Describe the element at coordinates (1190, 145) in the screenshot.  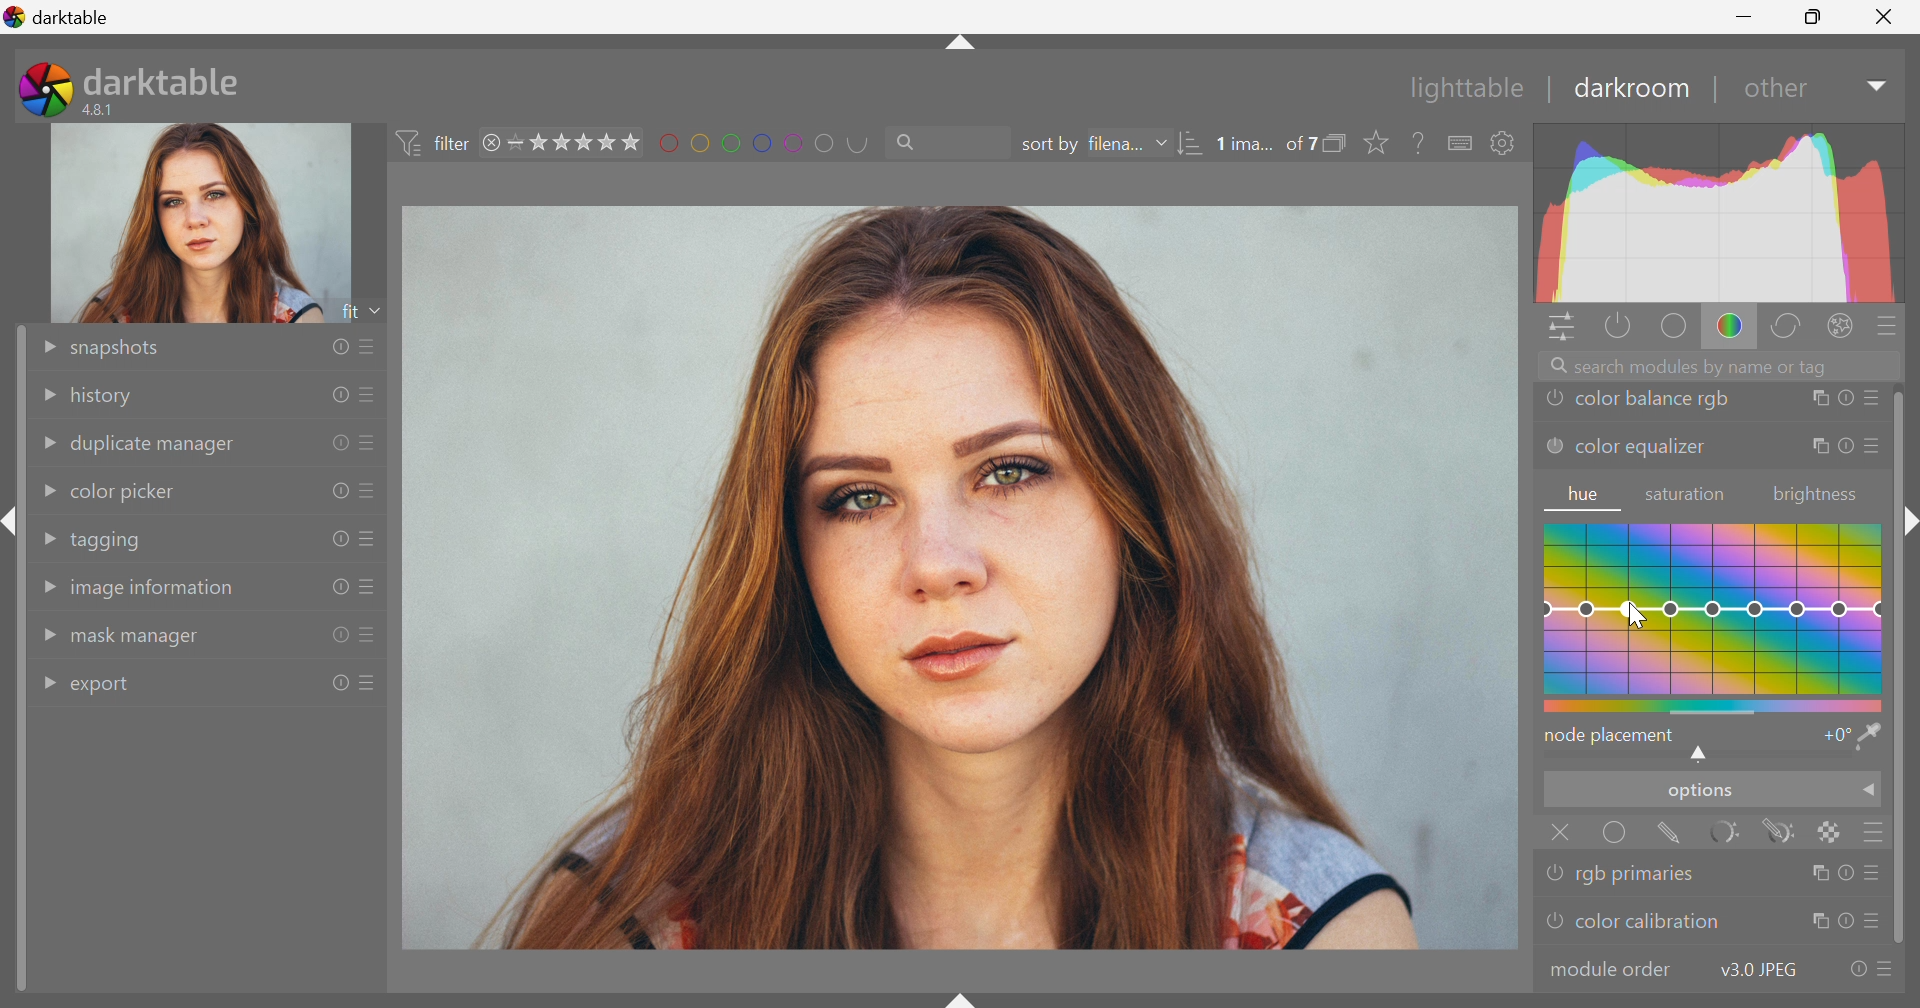
I see `sort` at that location.